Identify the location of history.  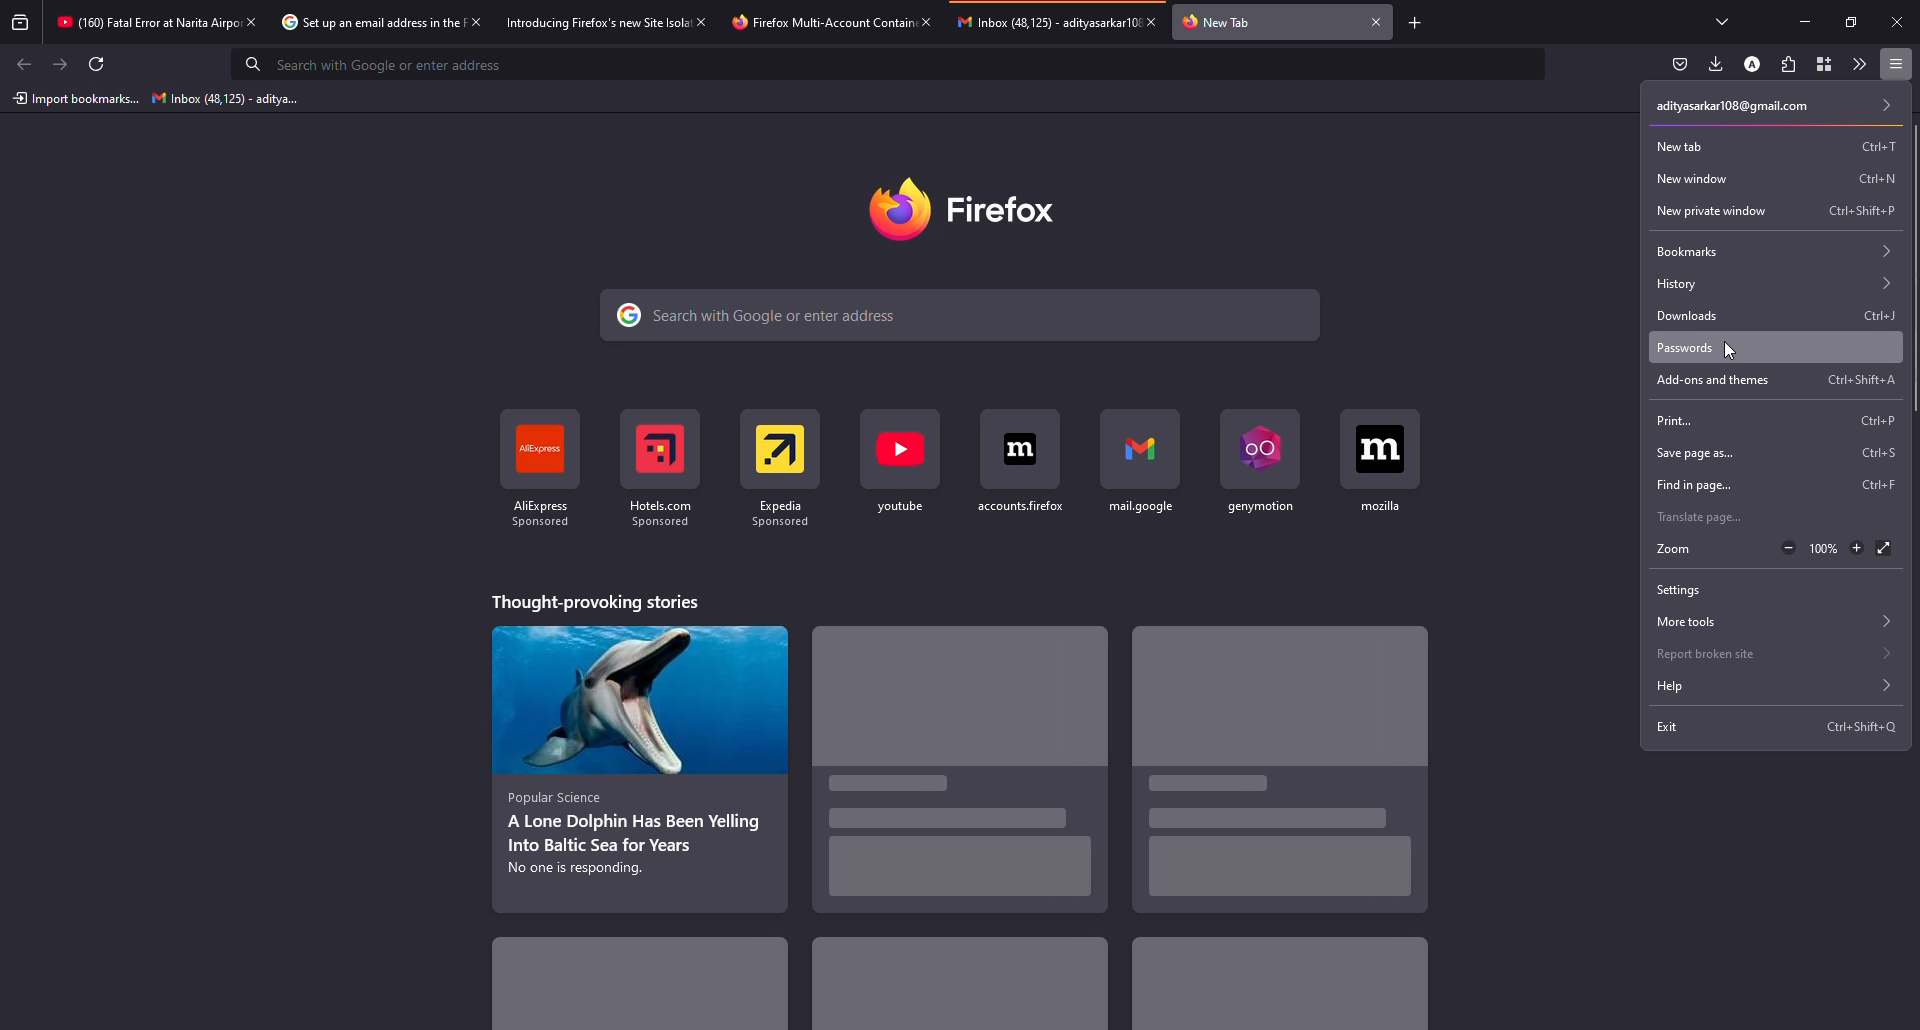
(1774, 281).